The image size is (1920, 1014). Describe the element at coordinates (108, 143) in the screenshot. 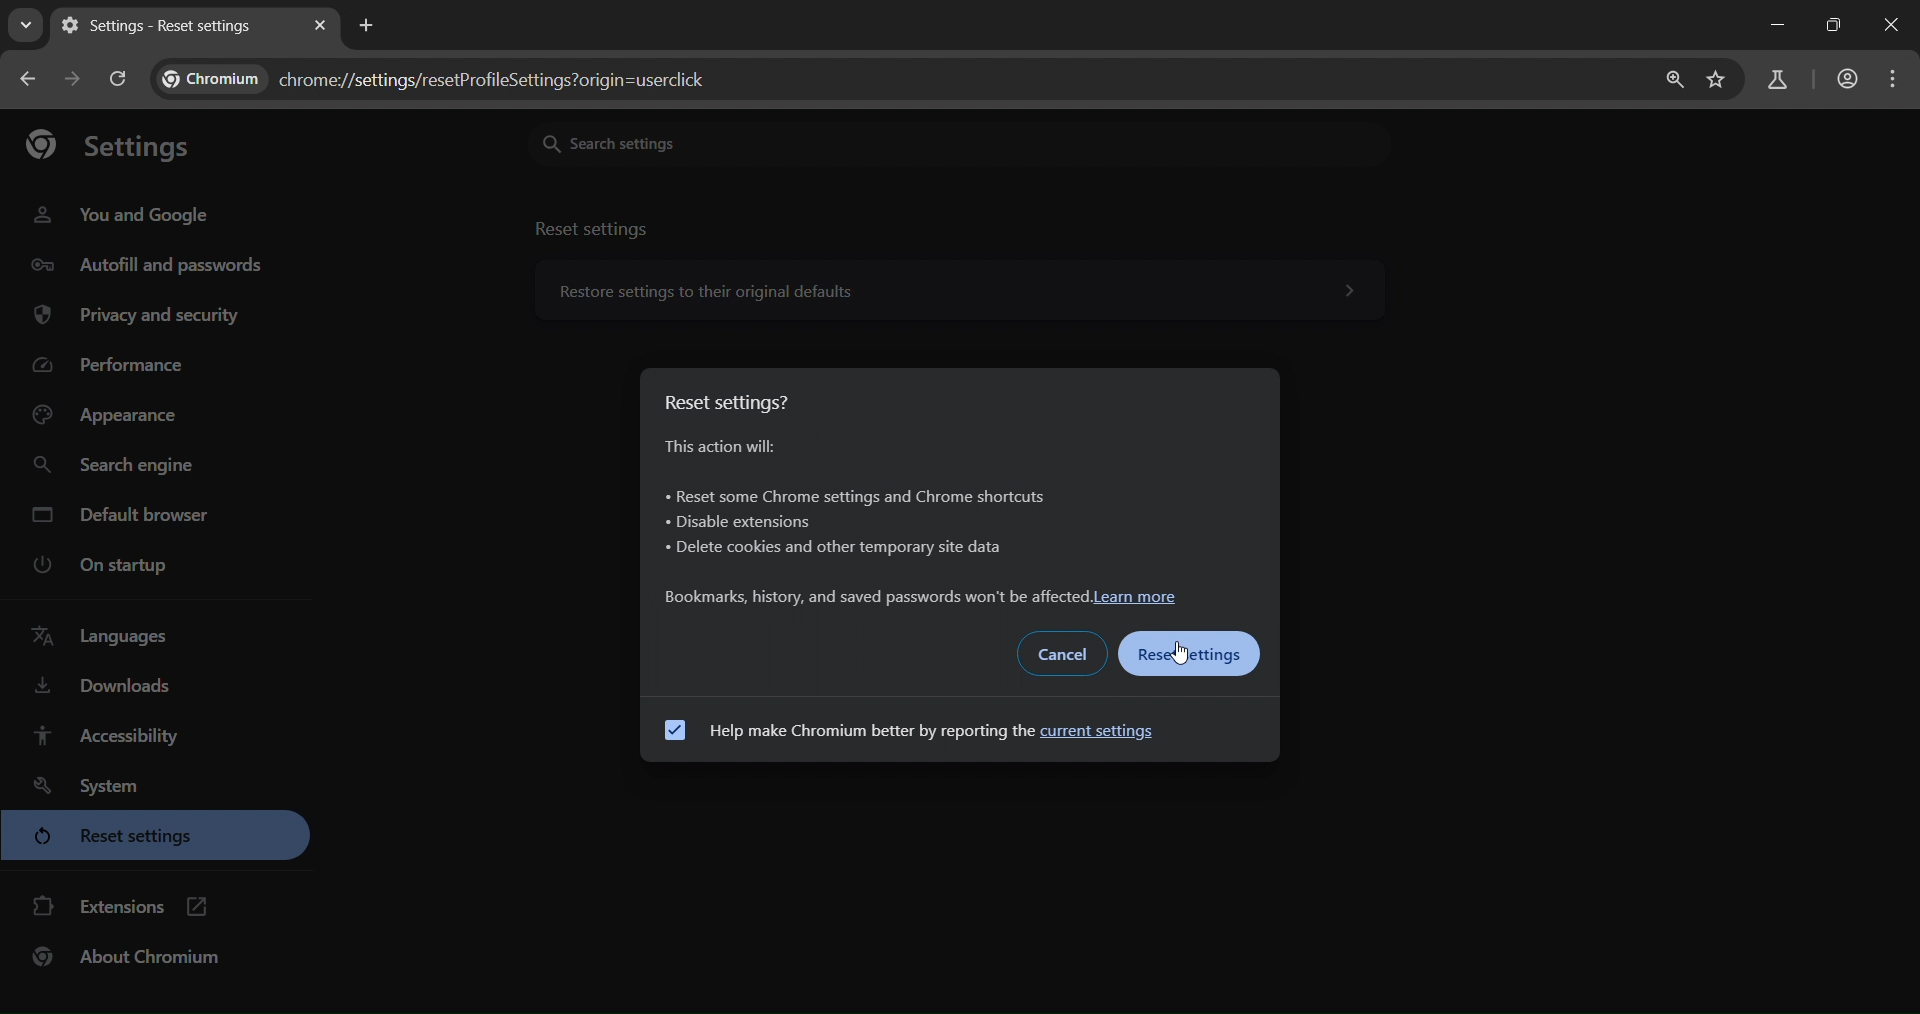

I see `settings` at that location.